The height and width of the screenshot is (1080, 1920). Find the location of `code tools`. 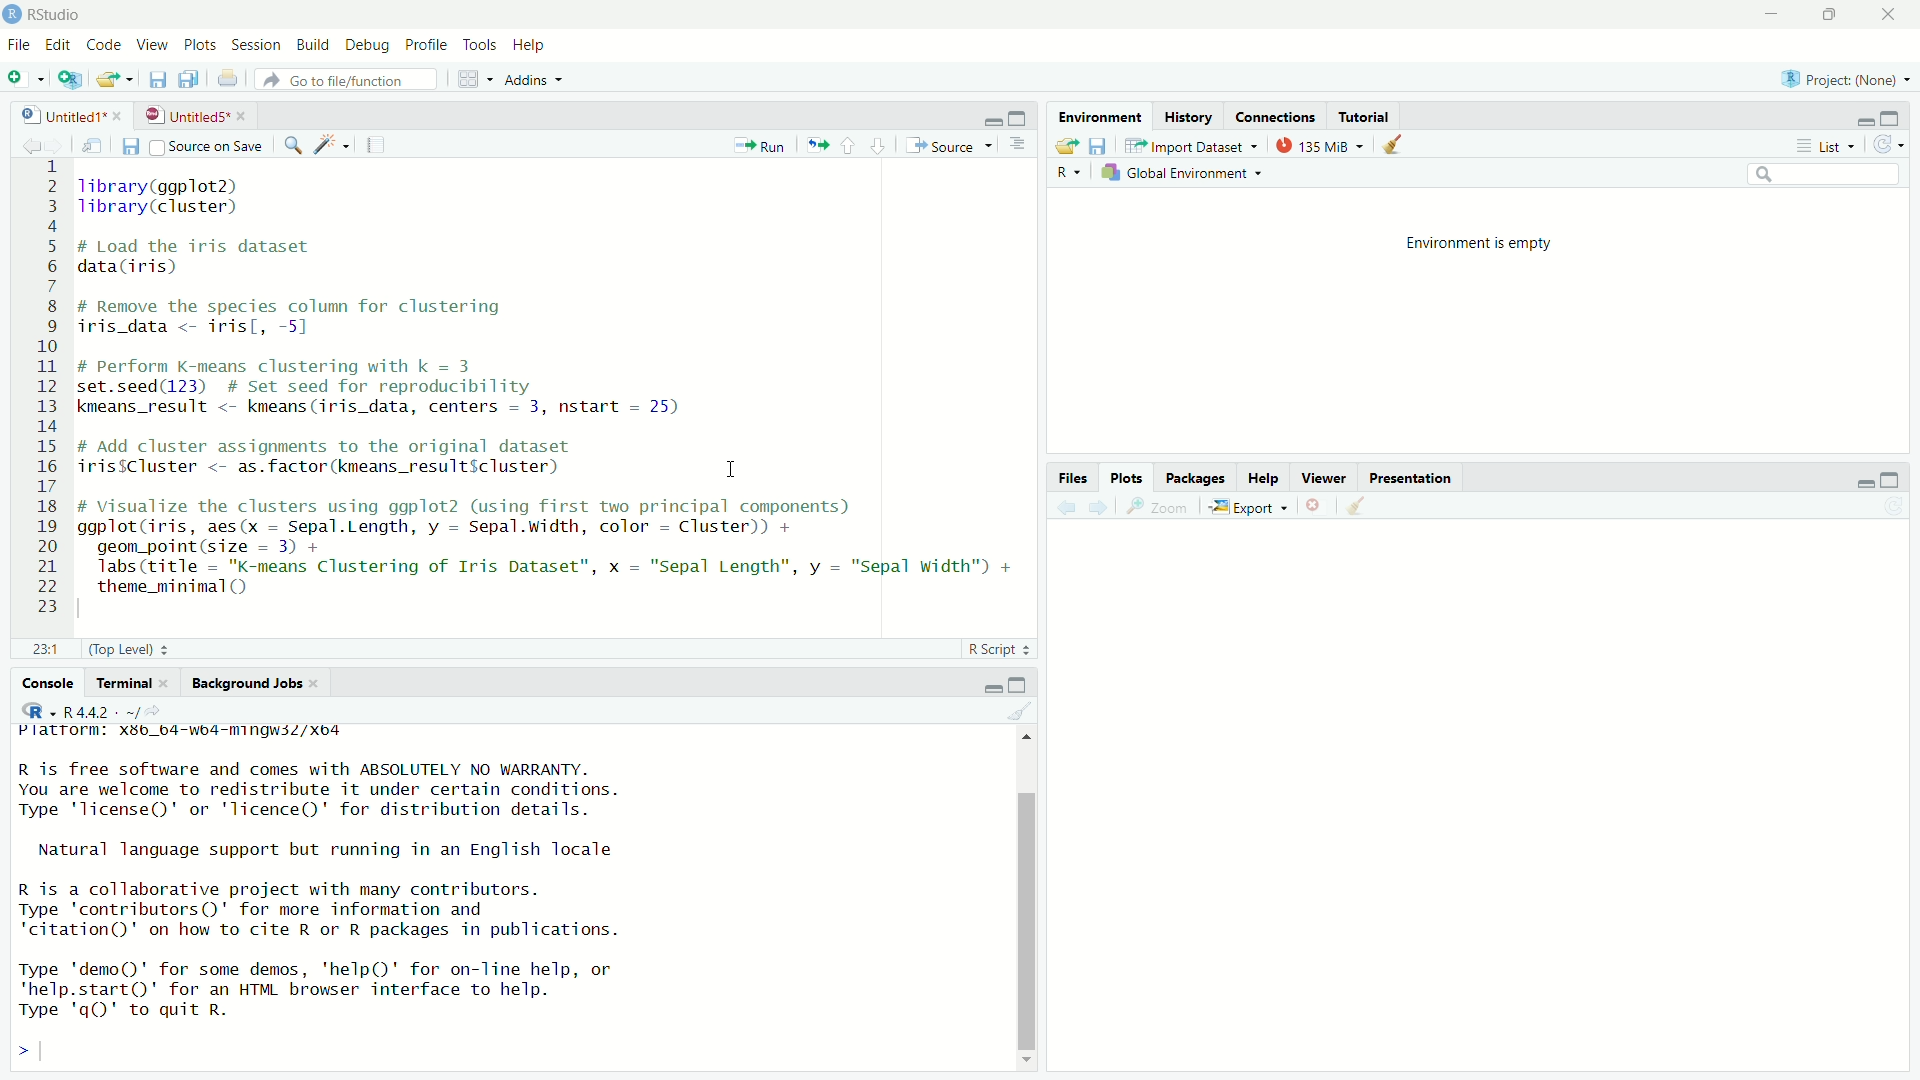

code tools is located at coordinates (330, 145).